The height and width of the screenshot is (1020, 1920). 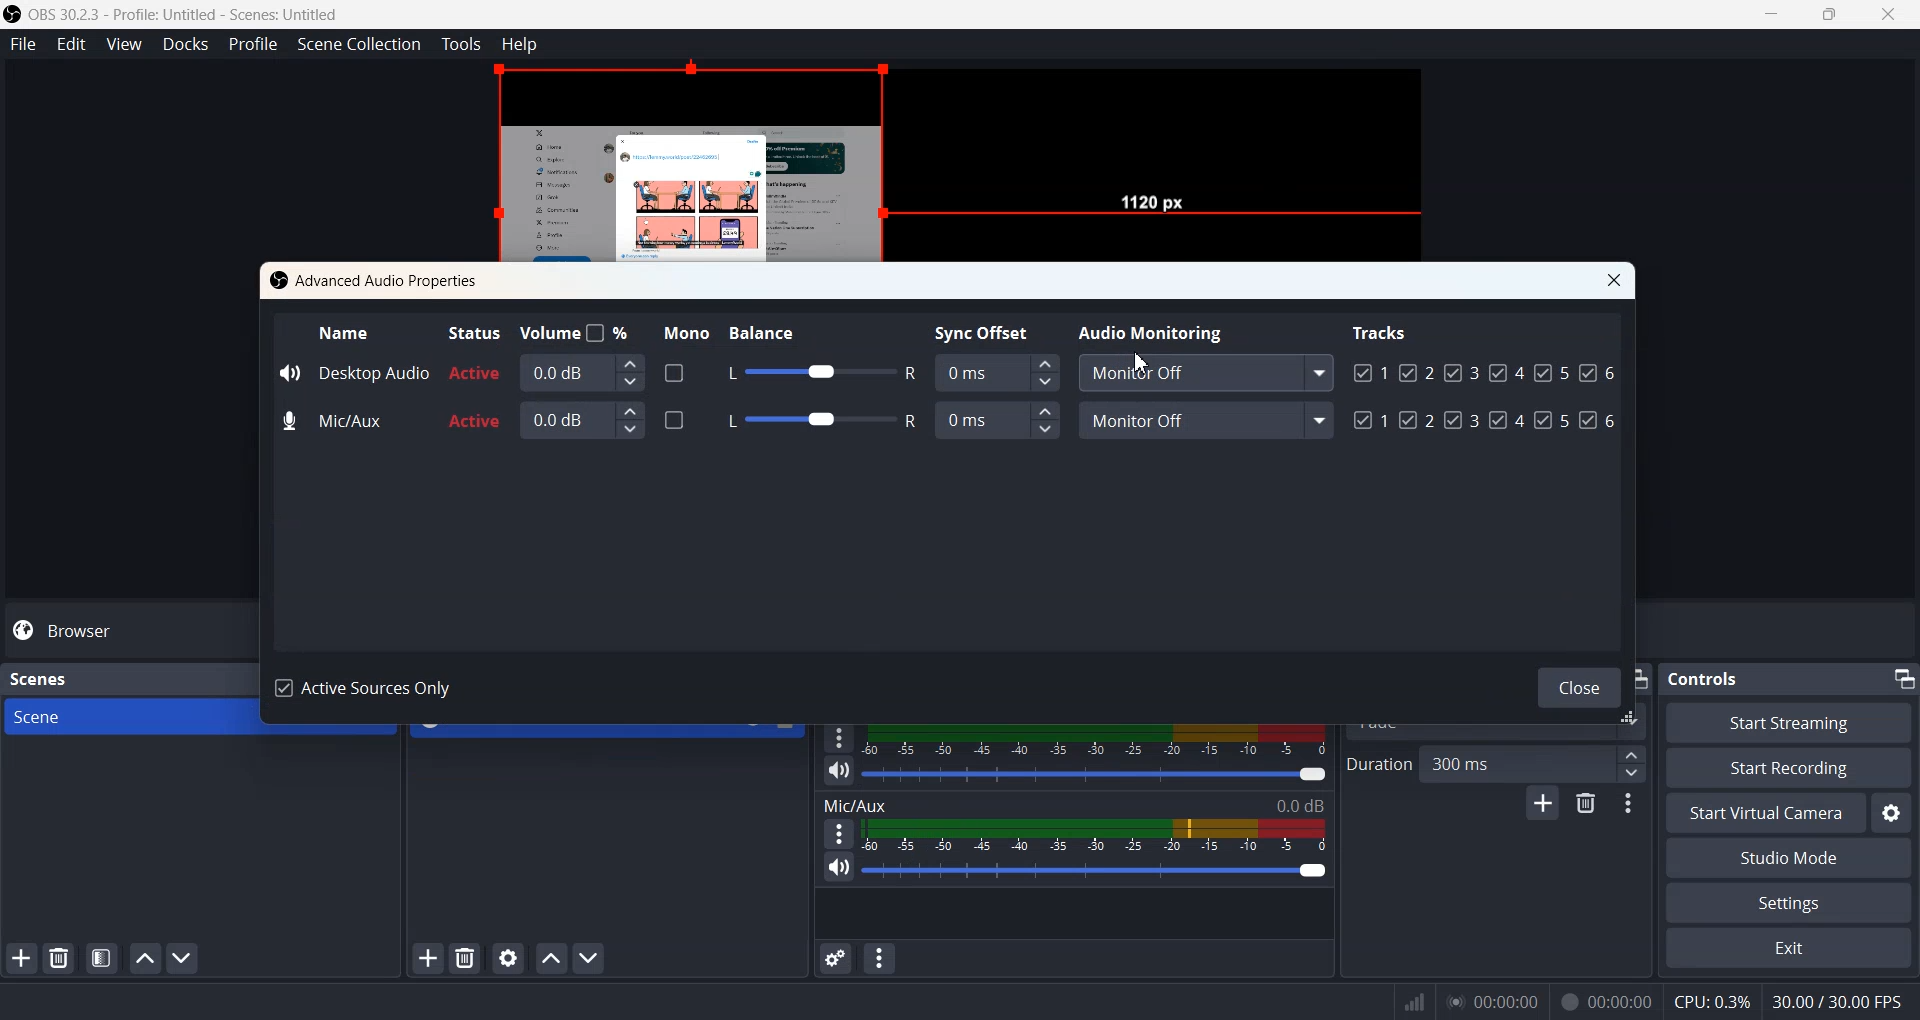 I want to click on Mic/Aux, so click(x=336, y=422).